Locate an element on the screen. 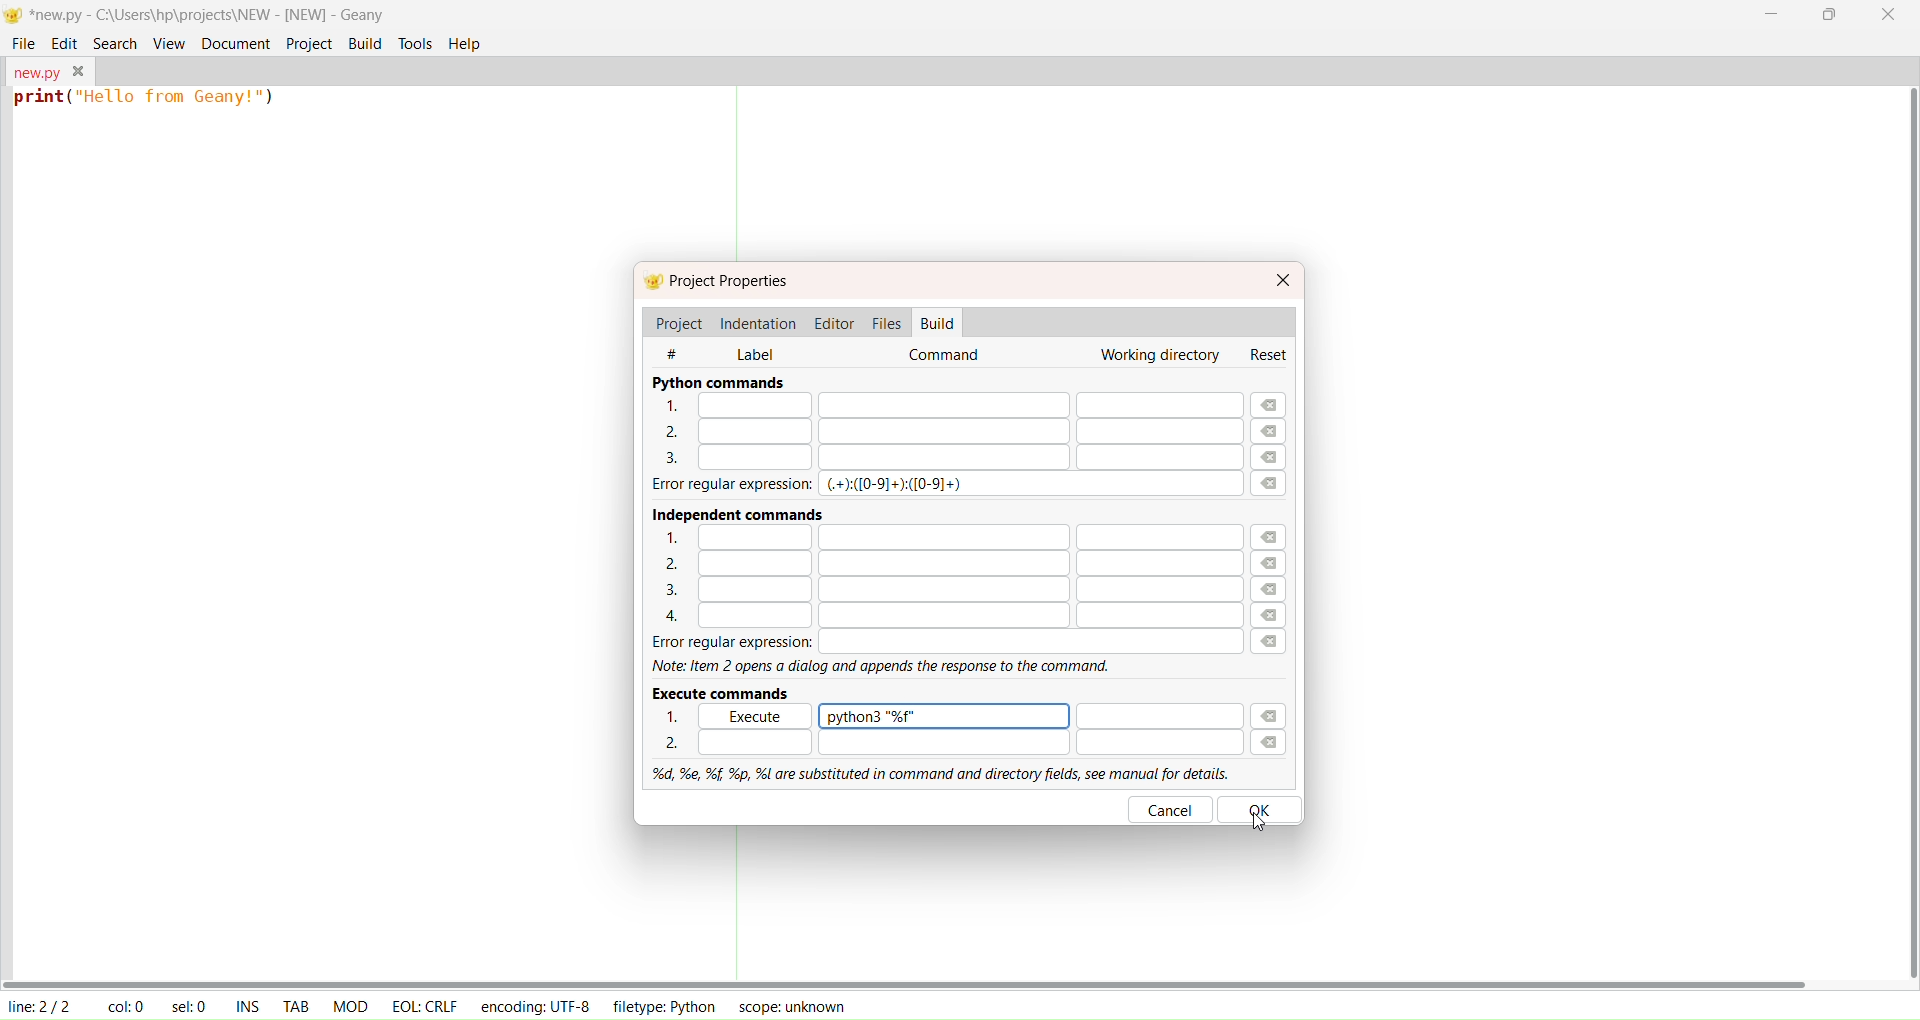 Image resolution: width=1920 pixels, height=1020 pixels. file type: Python is located at coordinates (661, 1008).